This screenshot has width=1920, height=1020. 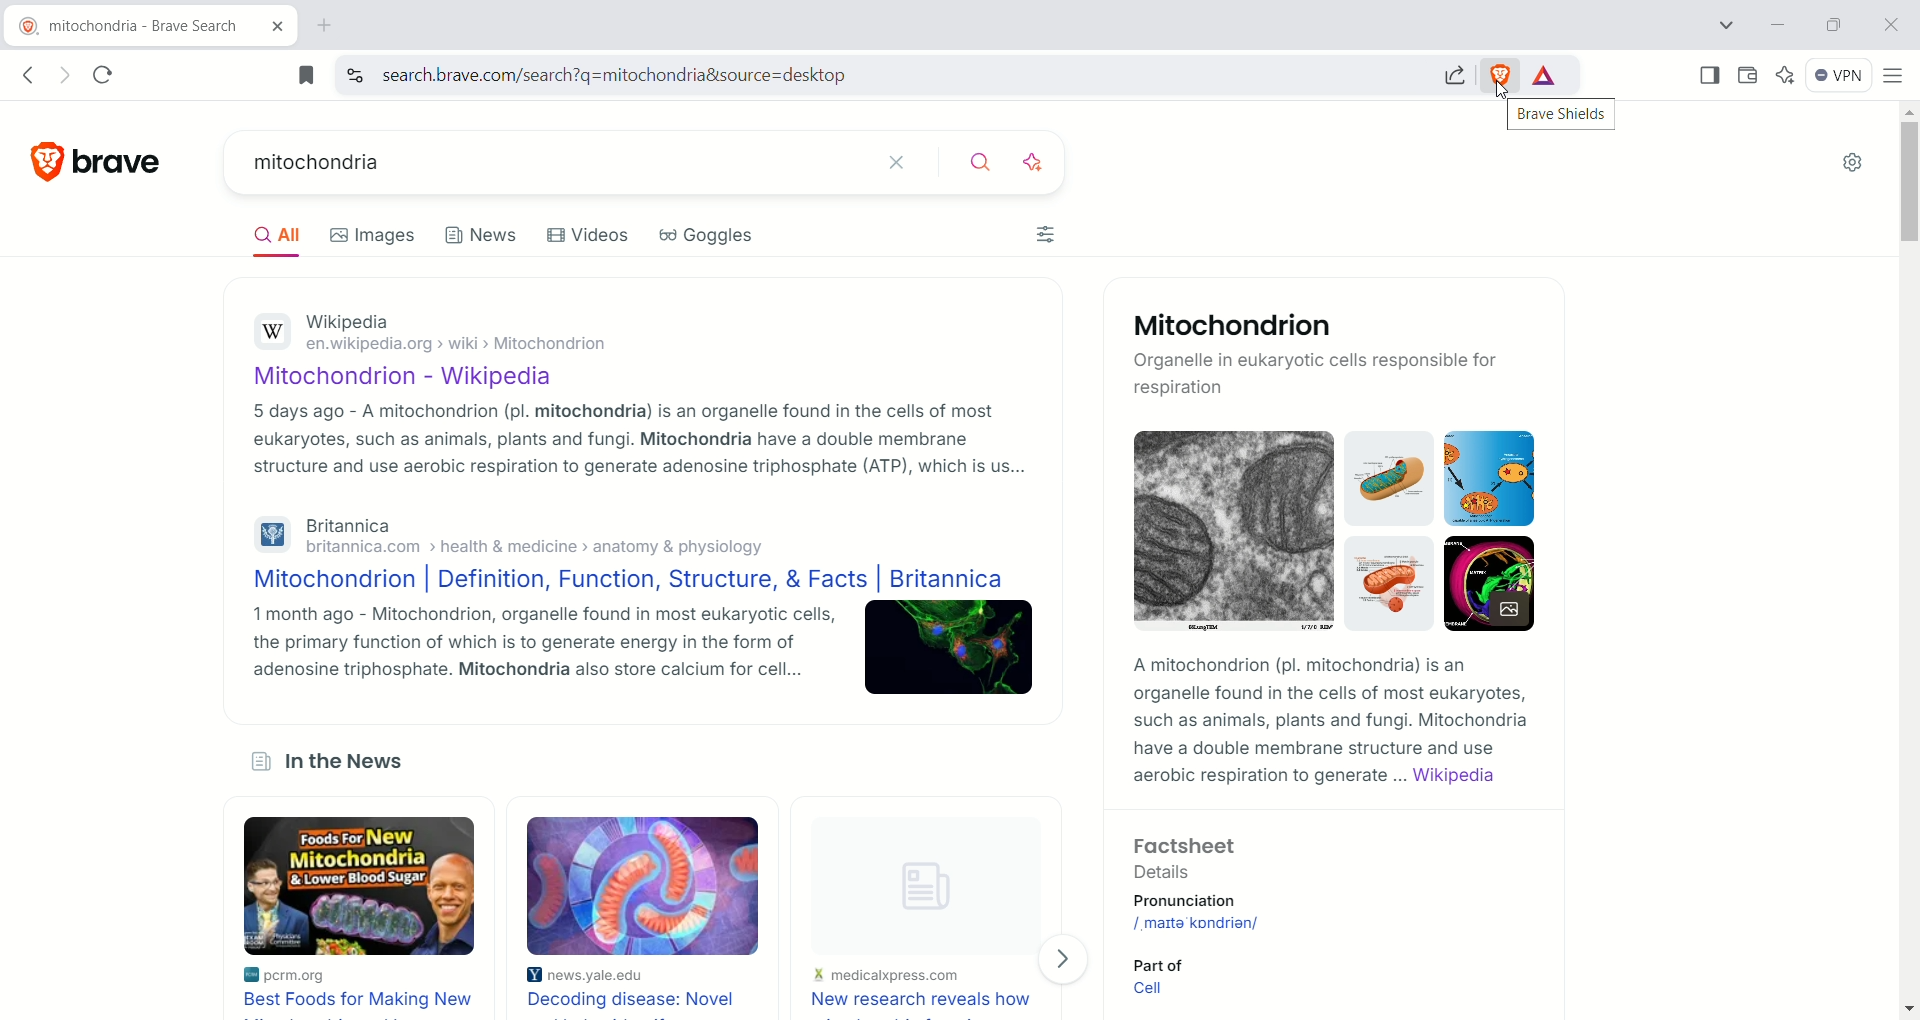 What do you see at coordinates (1908, 560) in the screenshot?
I see `vertical scroll bar` at bounding box center [1908, 560].